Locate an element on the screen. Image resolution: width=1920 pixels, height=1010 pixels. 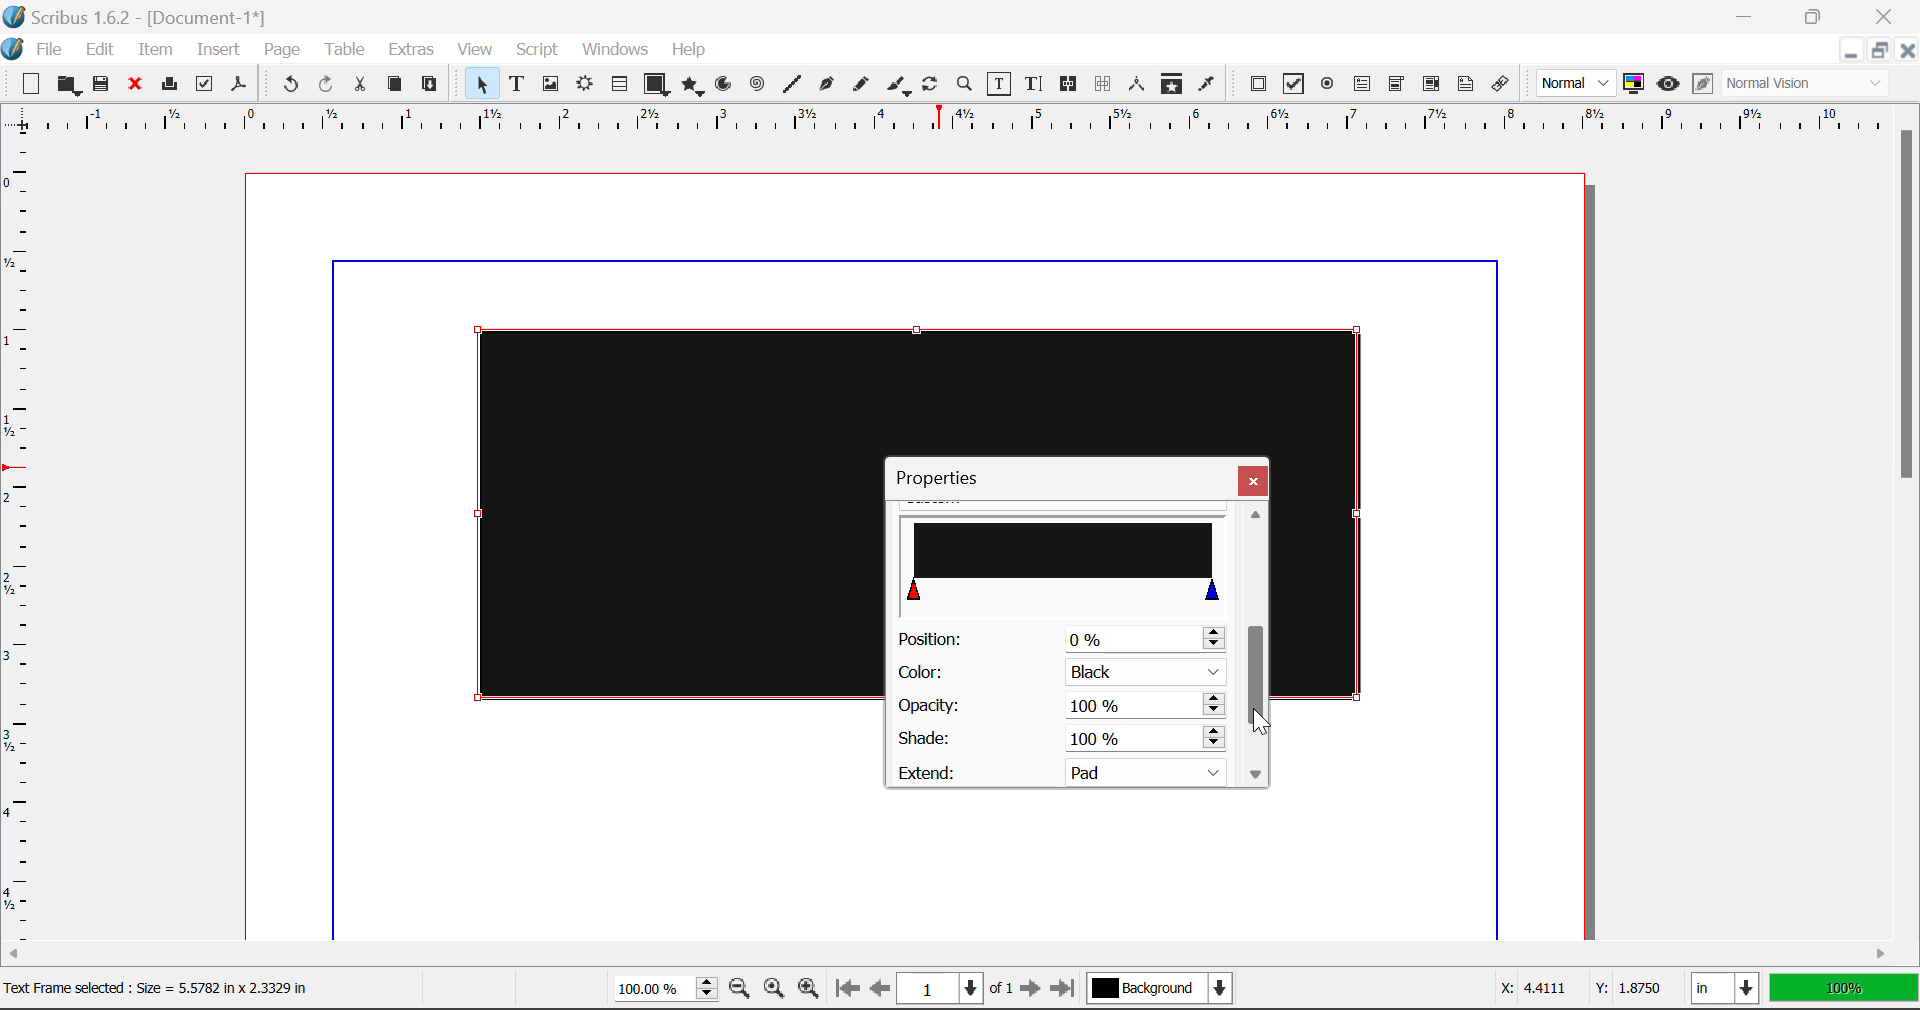
Line is located at coordinates (792, 85).